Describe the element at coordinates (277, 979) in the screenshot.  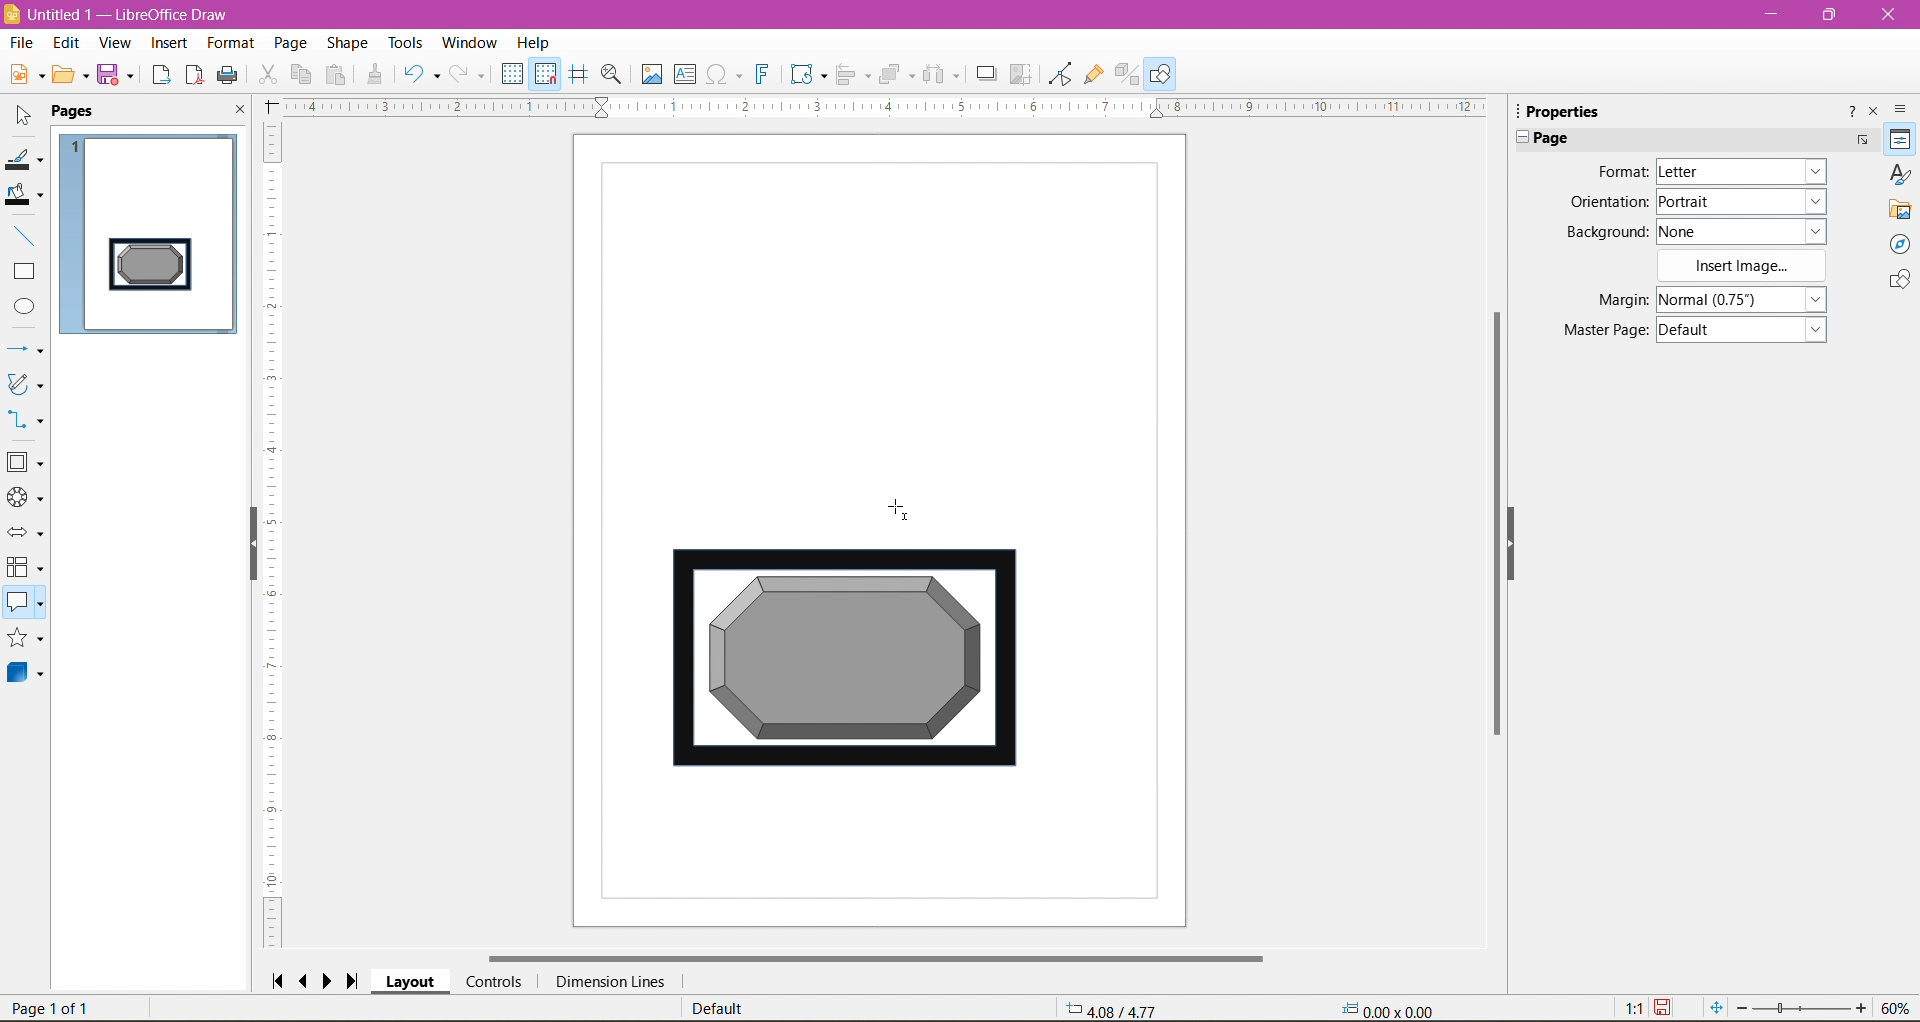
I see `Scroll to first page` at that location.